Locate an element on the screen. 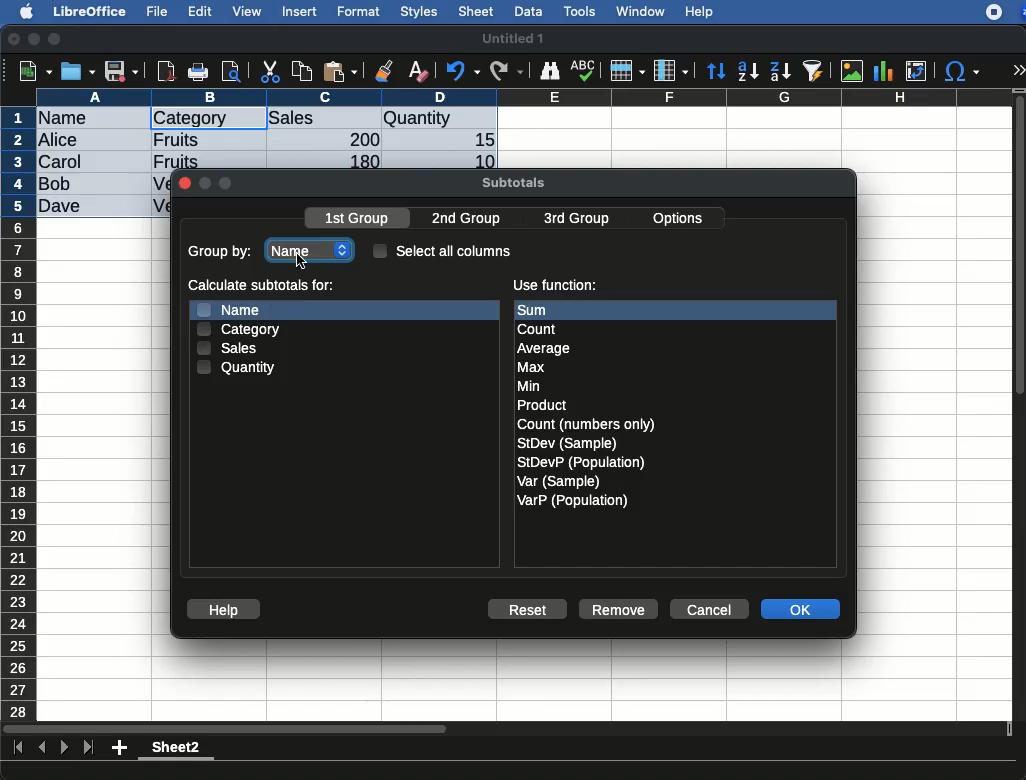 Image resolution: width=1026 pixels, height=780 pixels. next sheet is located at coordinates (62, 749).